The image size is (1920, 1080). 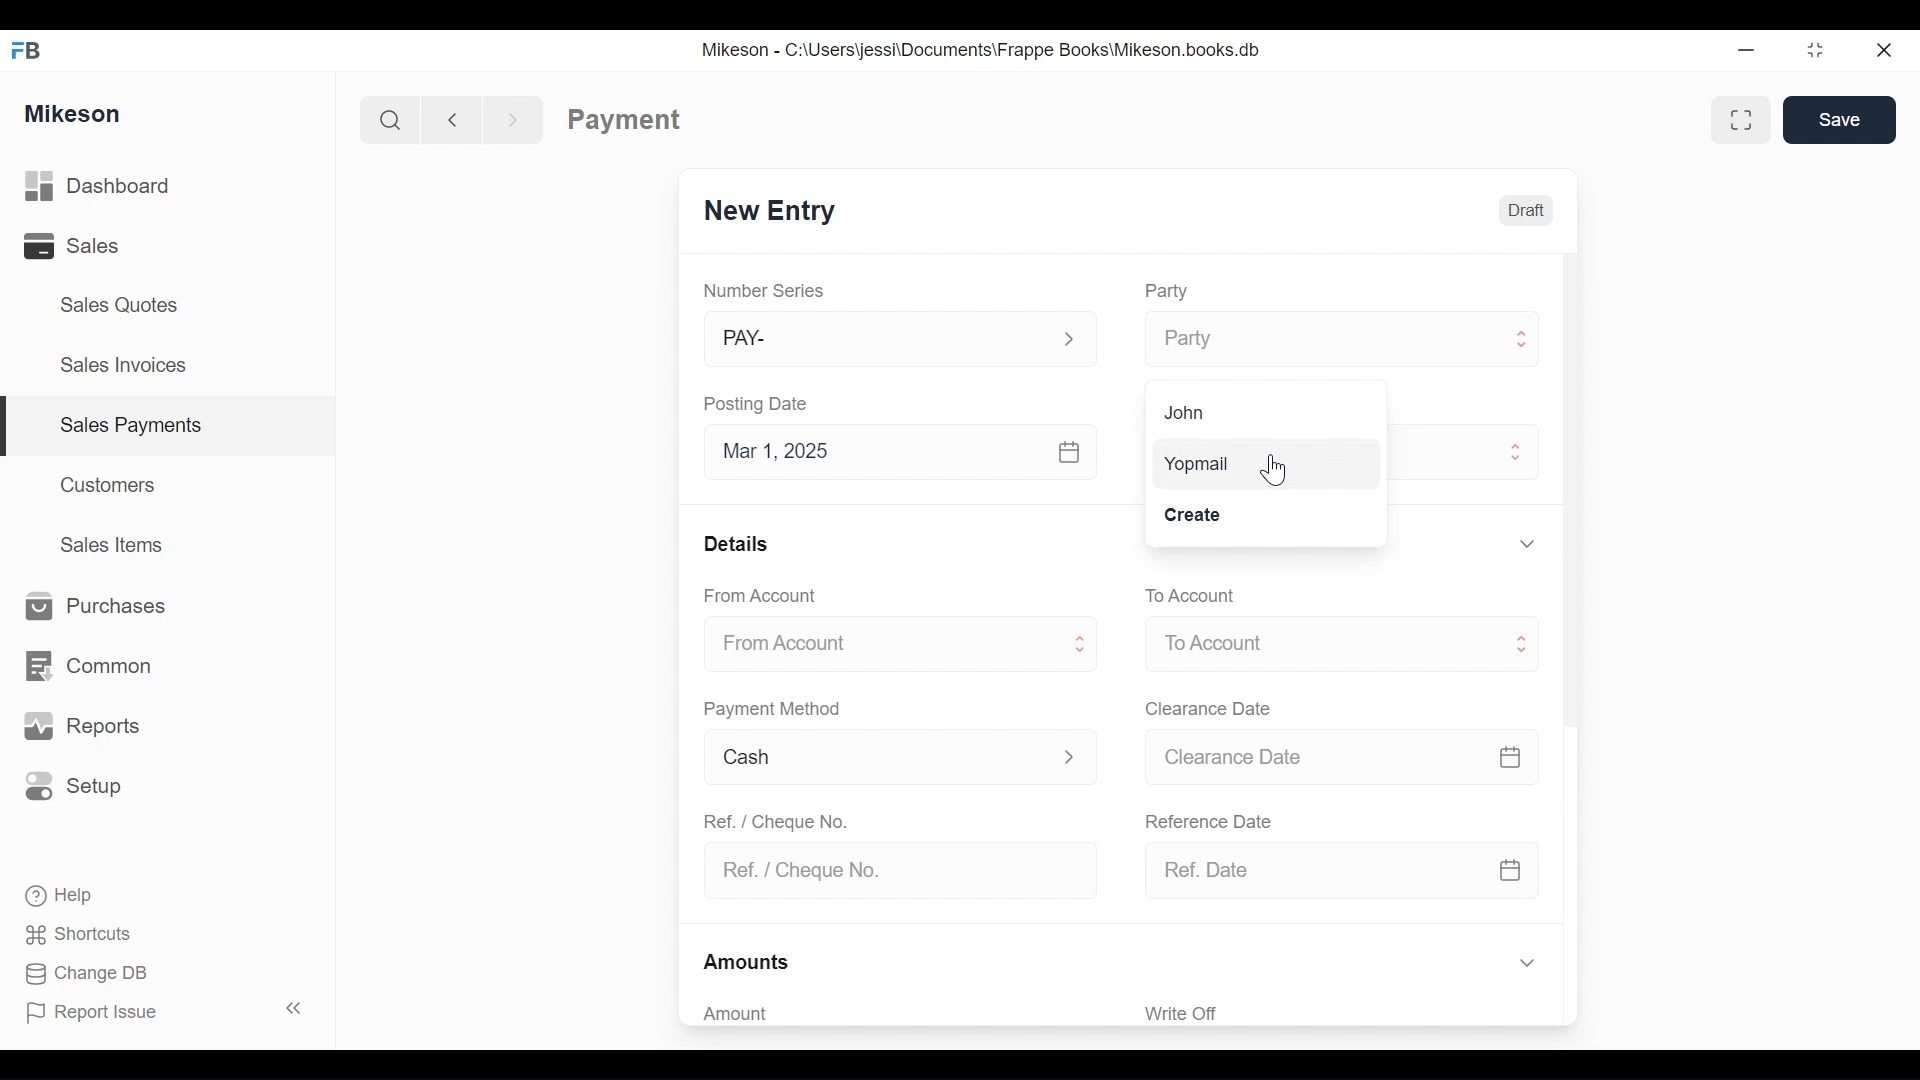 I want to click on Mar 1, 2025, so click(x=912, y=455).